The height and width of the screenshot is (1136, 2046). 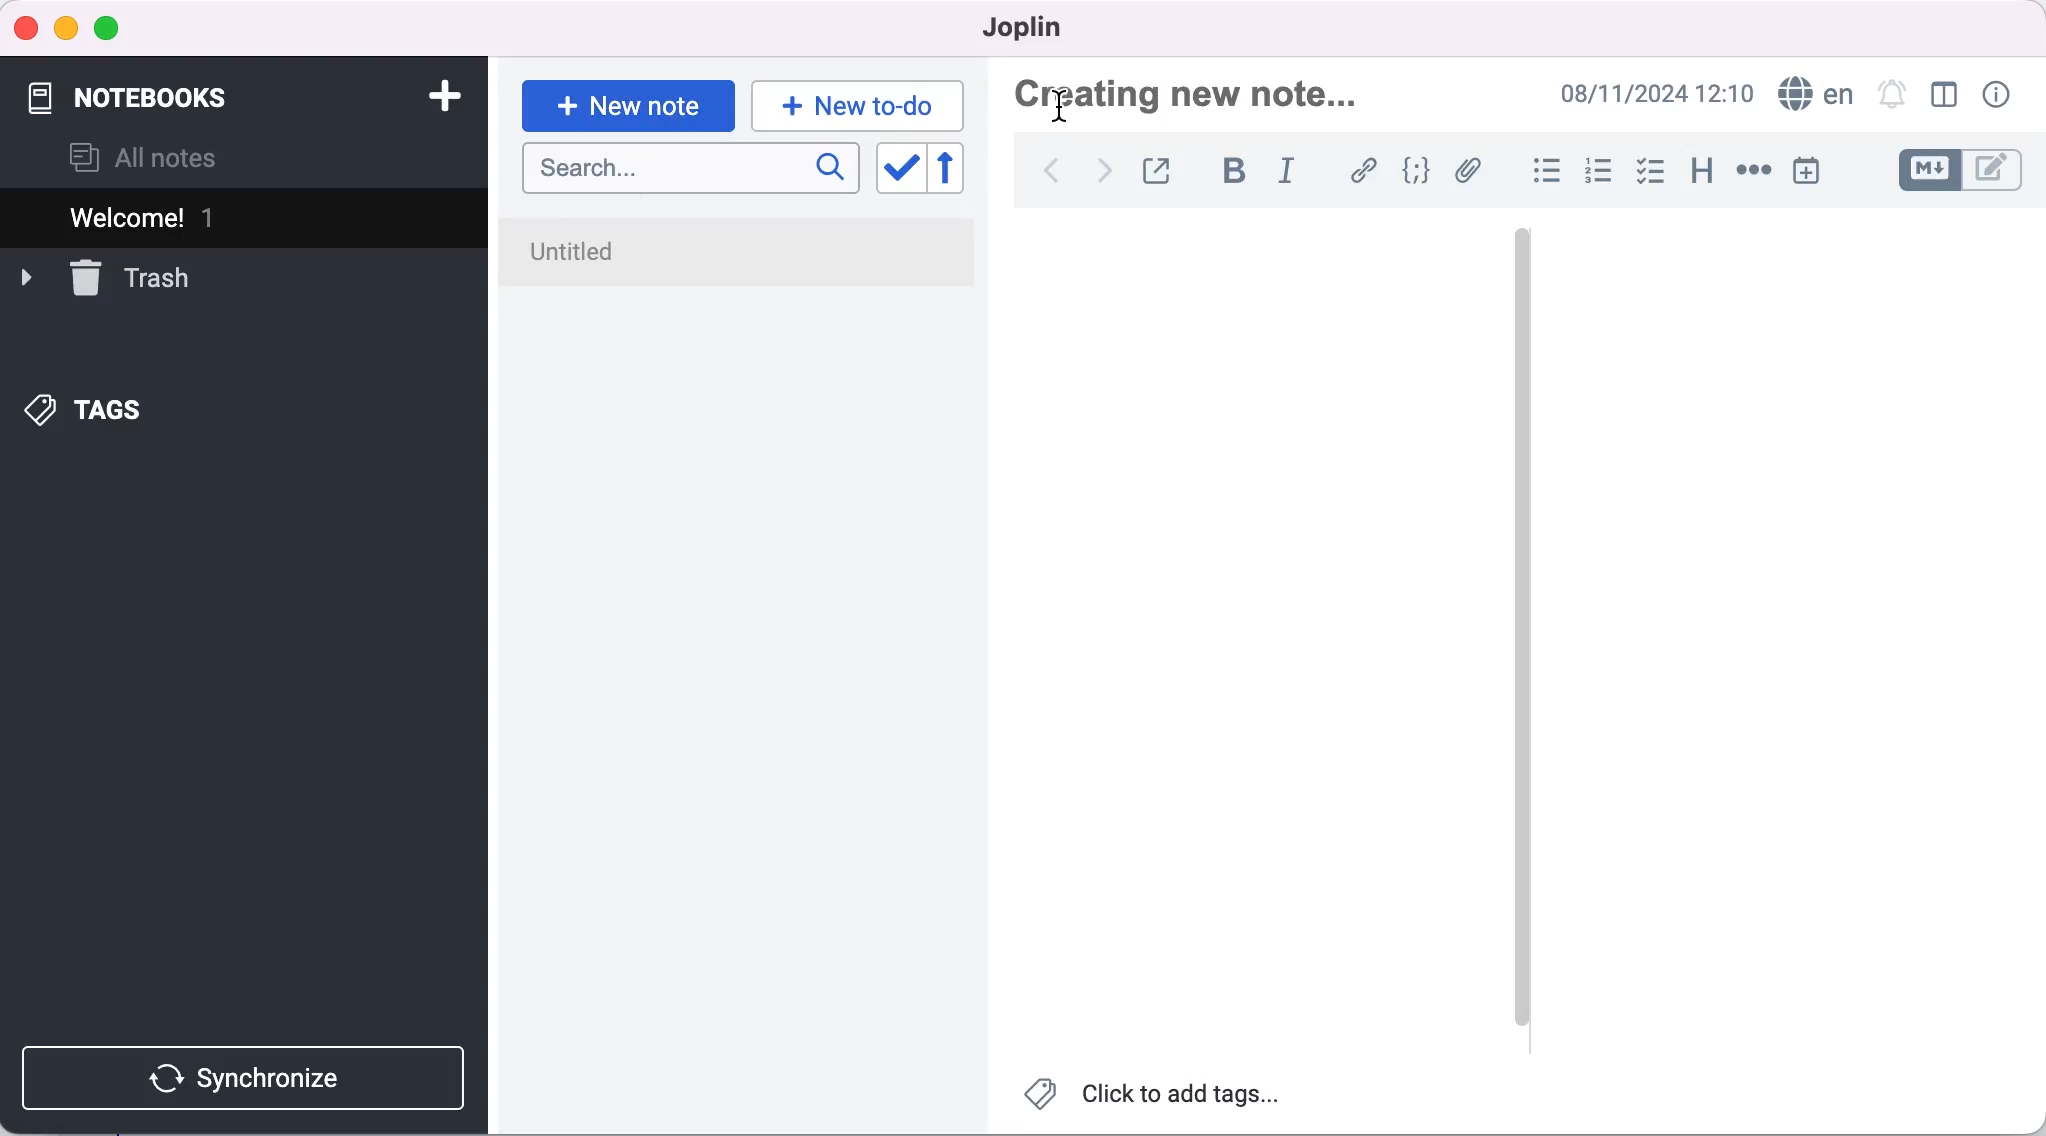 What do you see at coordinates (1651, 174) in the screenshot?
I see `checkbox` at bounding box center [1651, 174].